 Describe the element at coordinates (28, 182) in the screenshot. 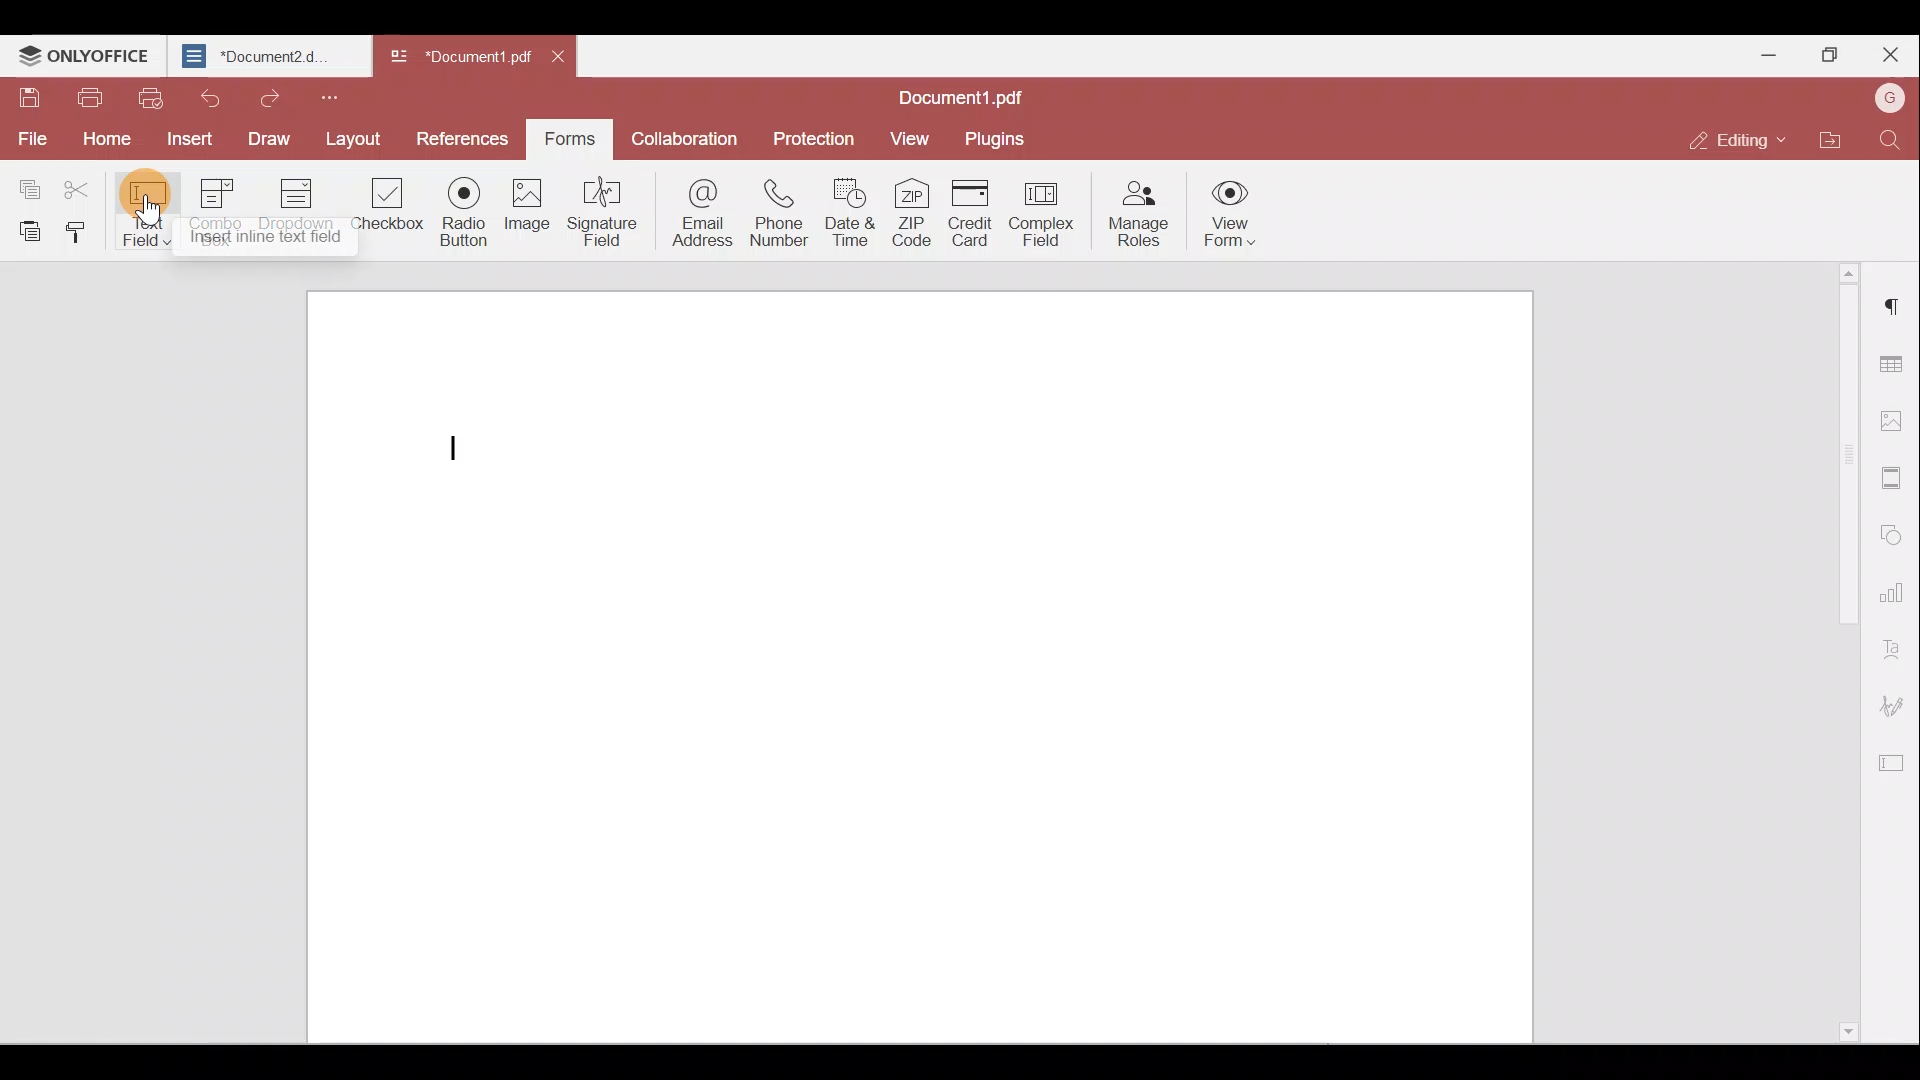

I see `Copy` at that location.